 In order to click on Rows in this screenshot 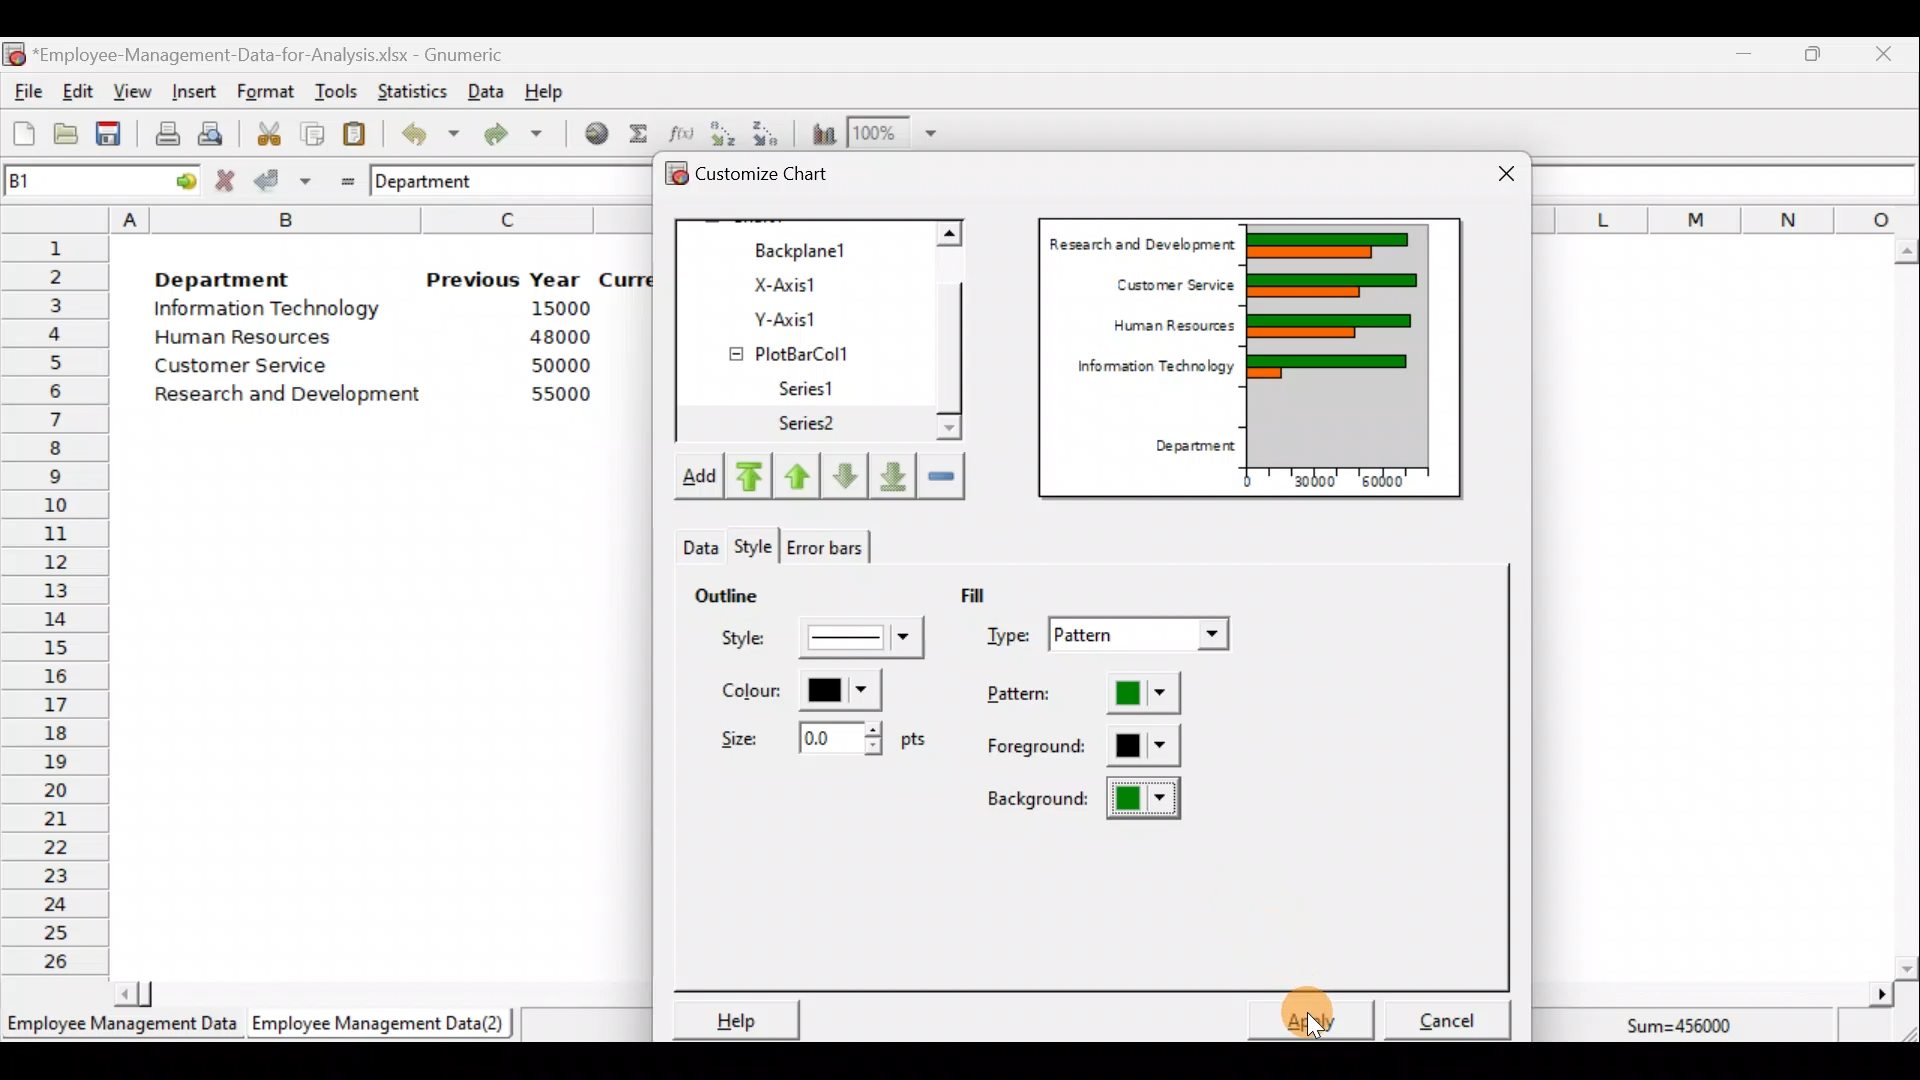, I will do `click(56, 601)`.